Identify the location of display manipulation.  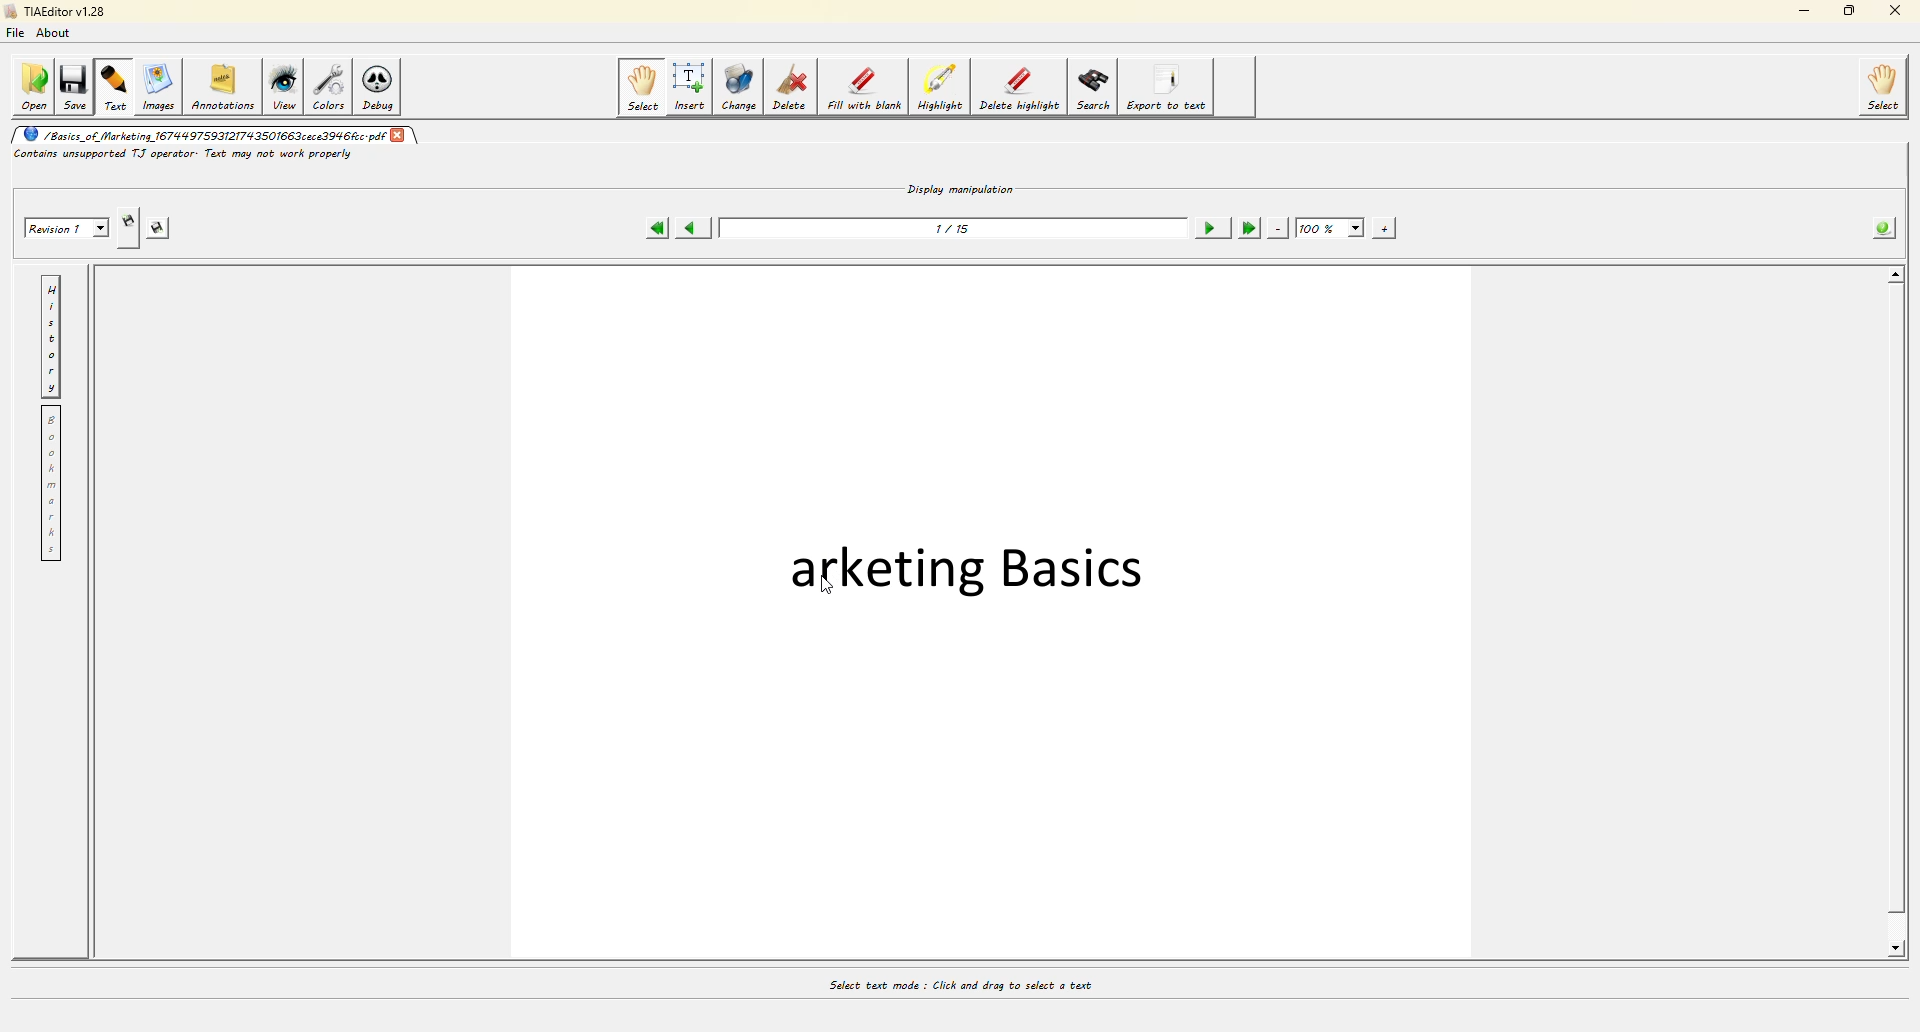
(961, 184).